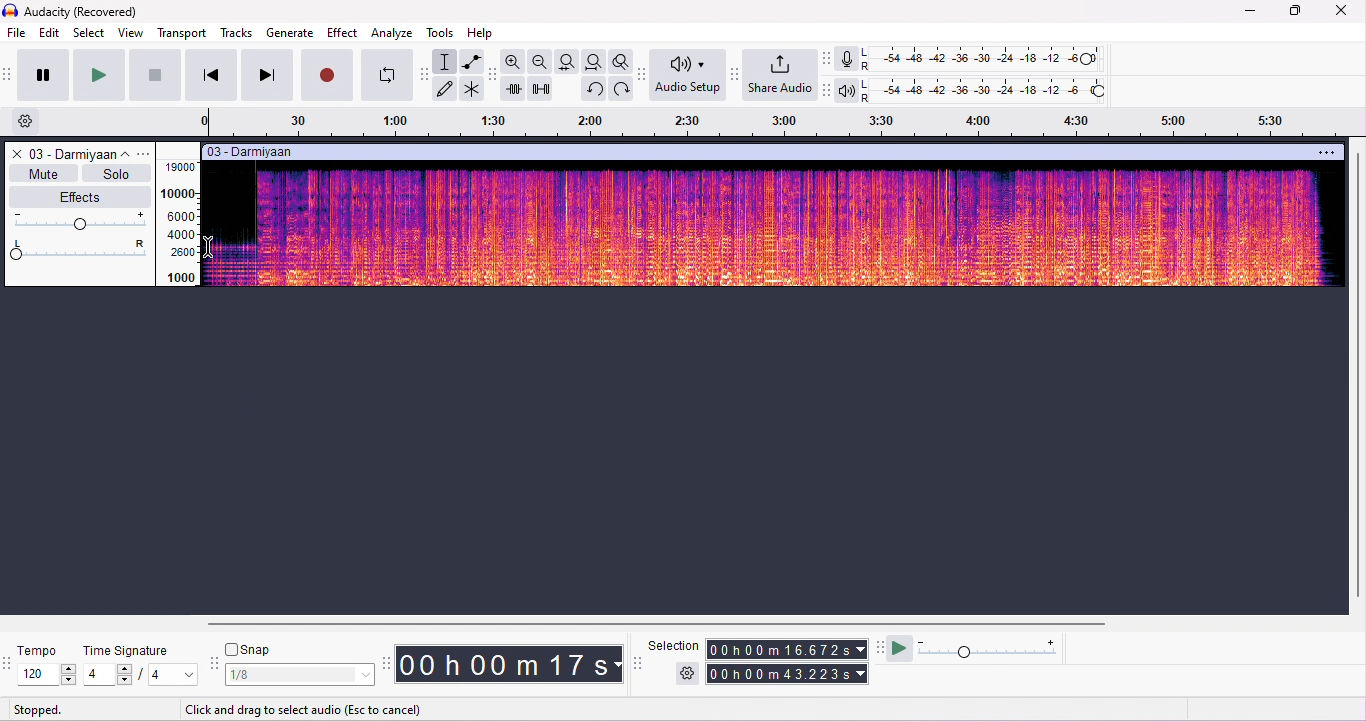 The height and width of the screenshot is (722, 1366). I want to click on effects, so click(79, 195).